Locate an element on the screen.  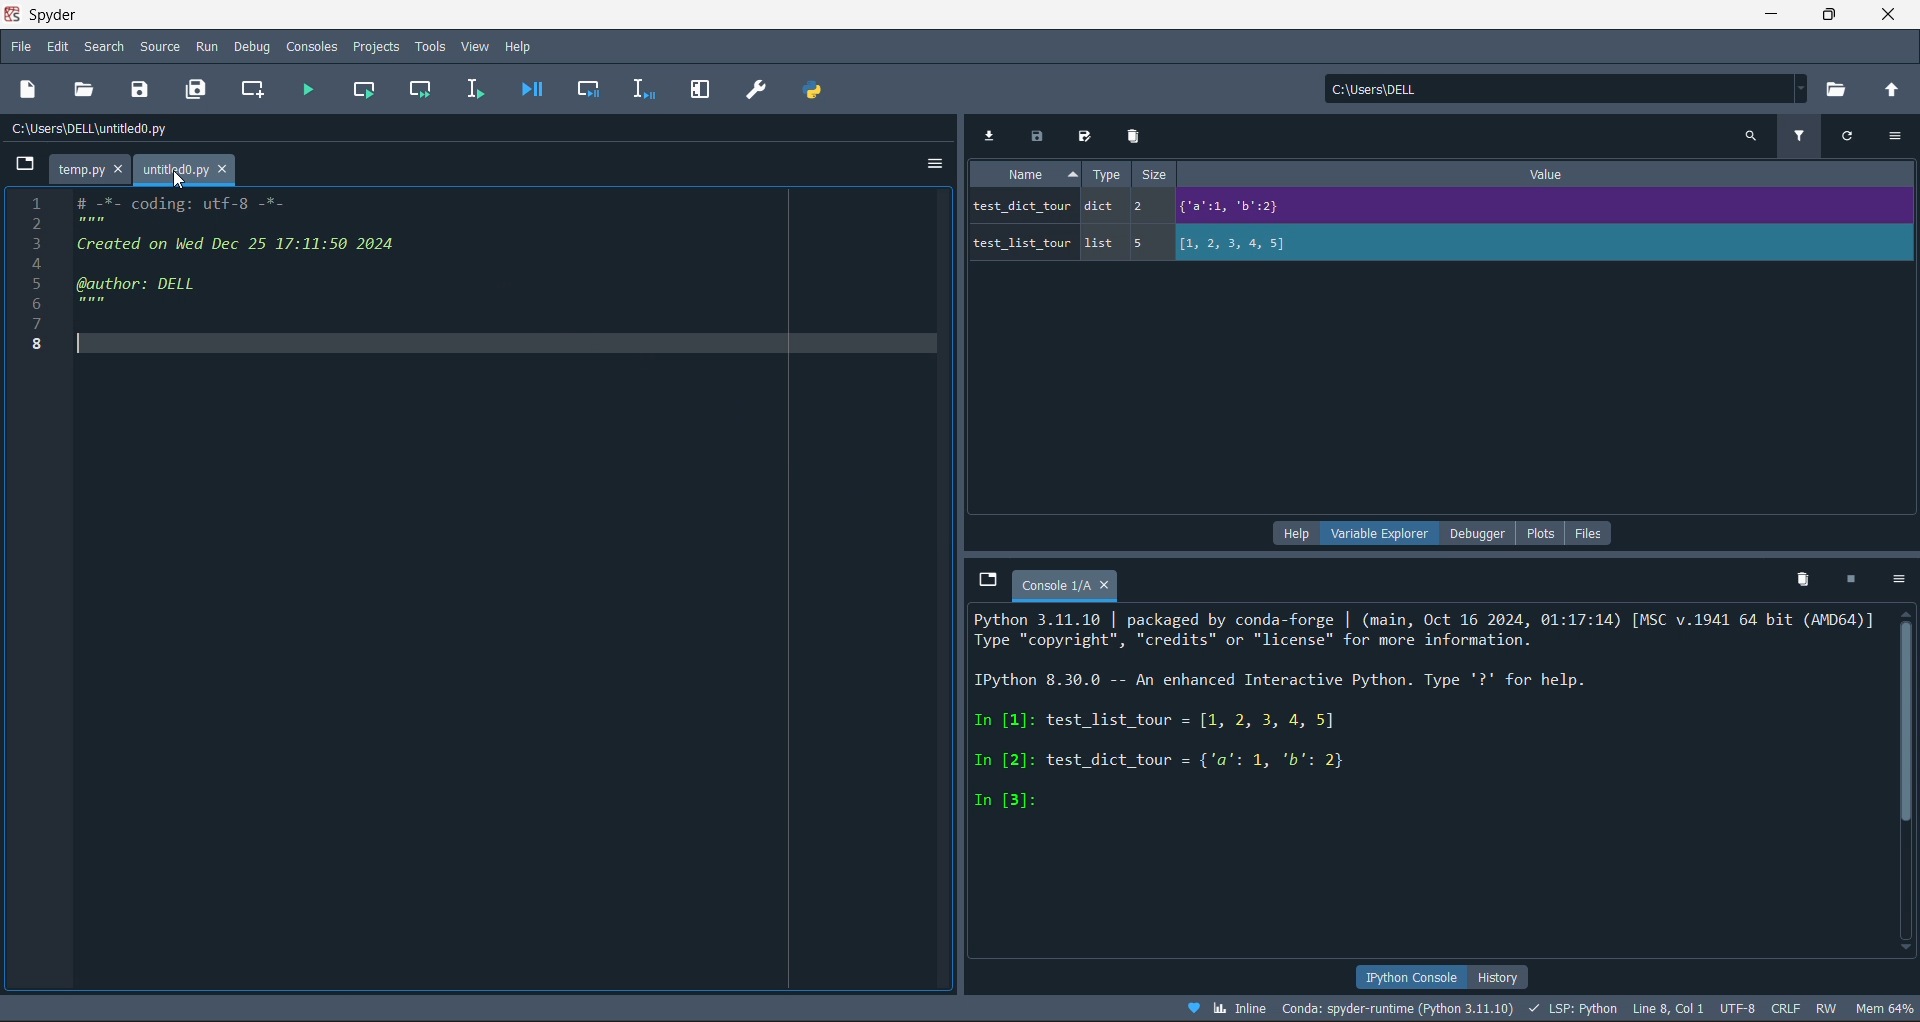
open directory is located at coordinates (1890, 88).